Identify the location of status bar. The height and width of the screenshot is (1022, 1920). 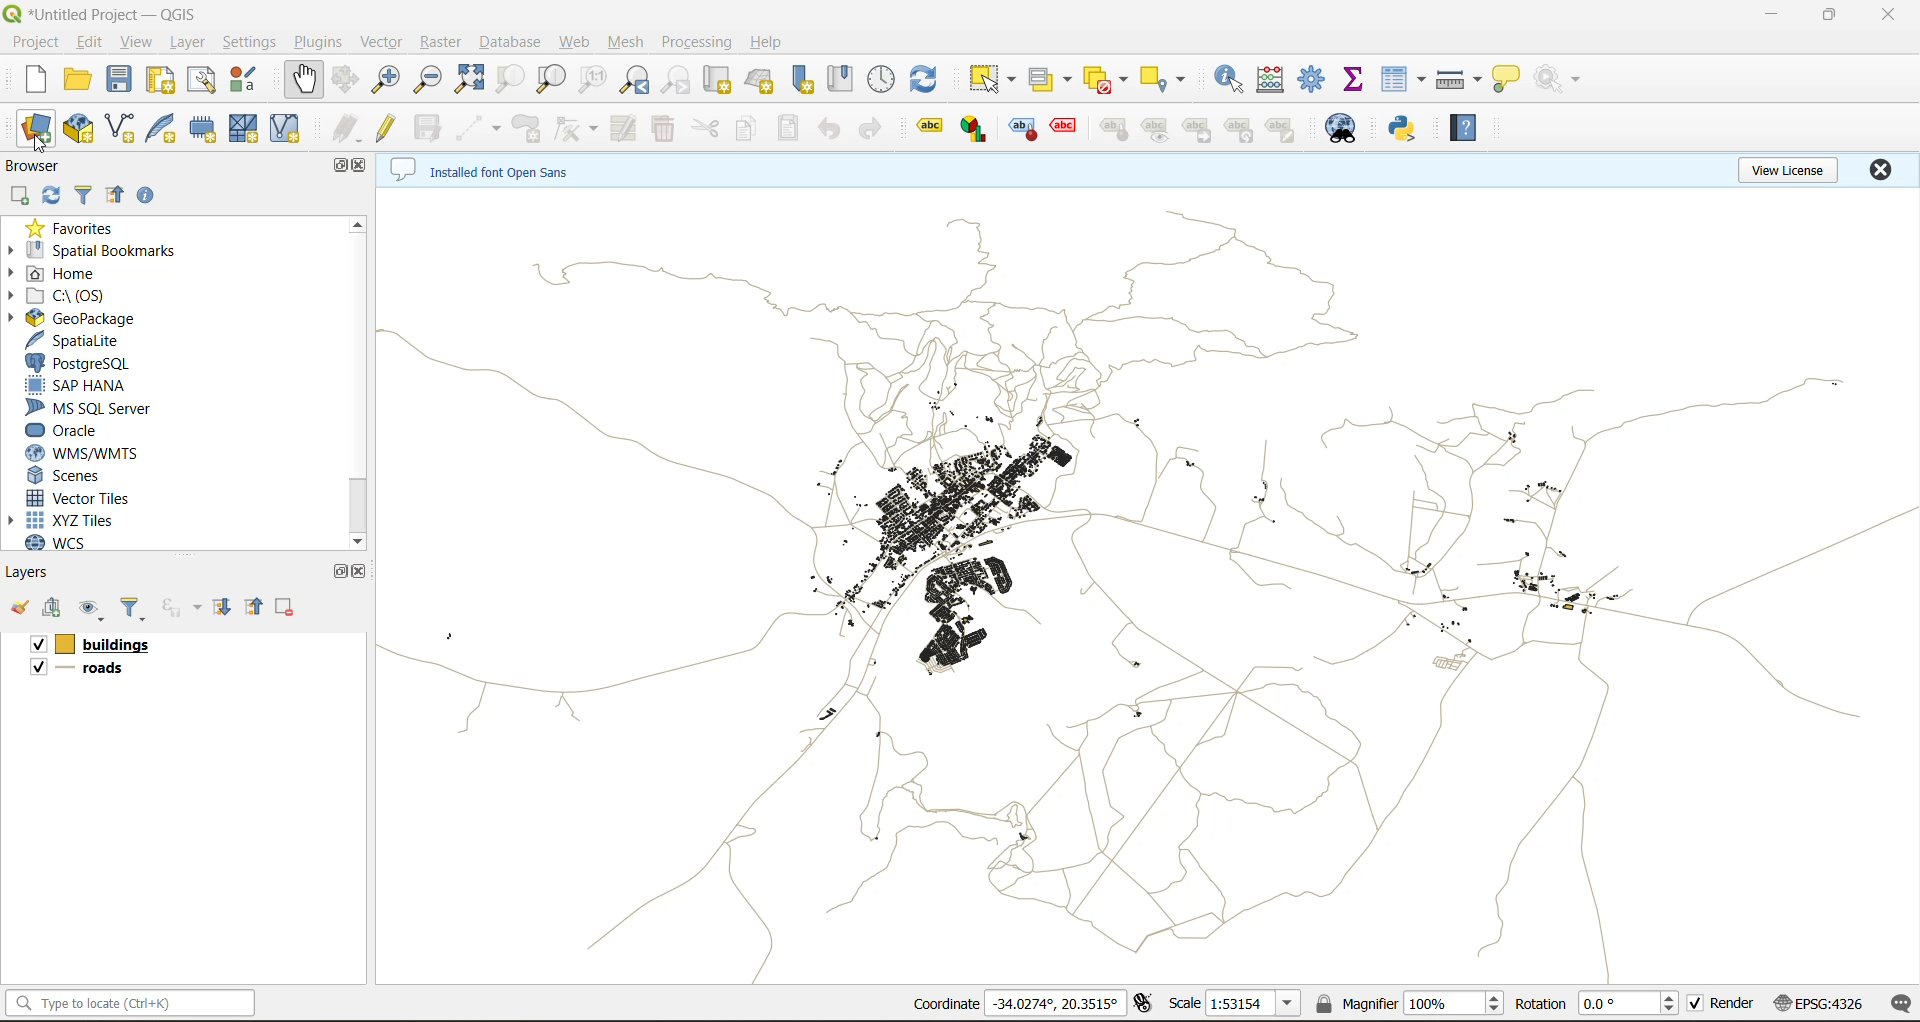
(127, 1002).